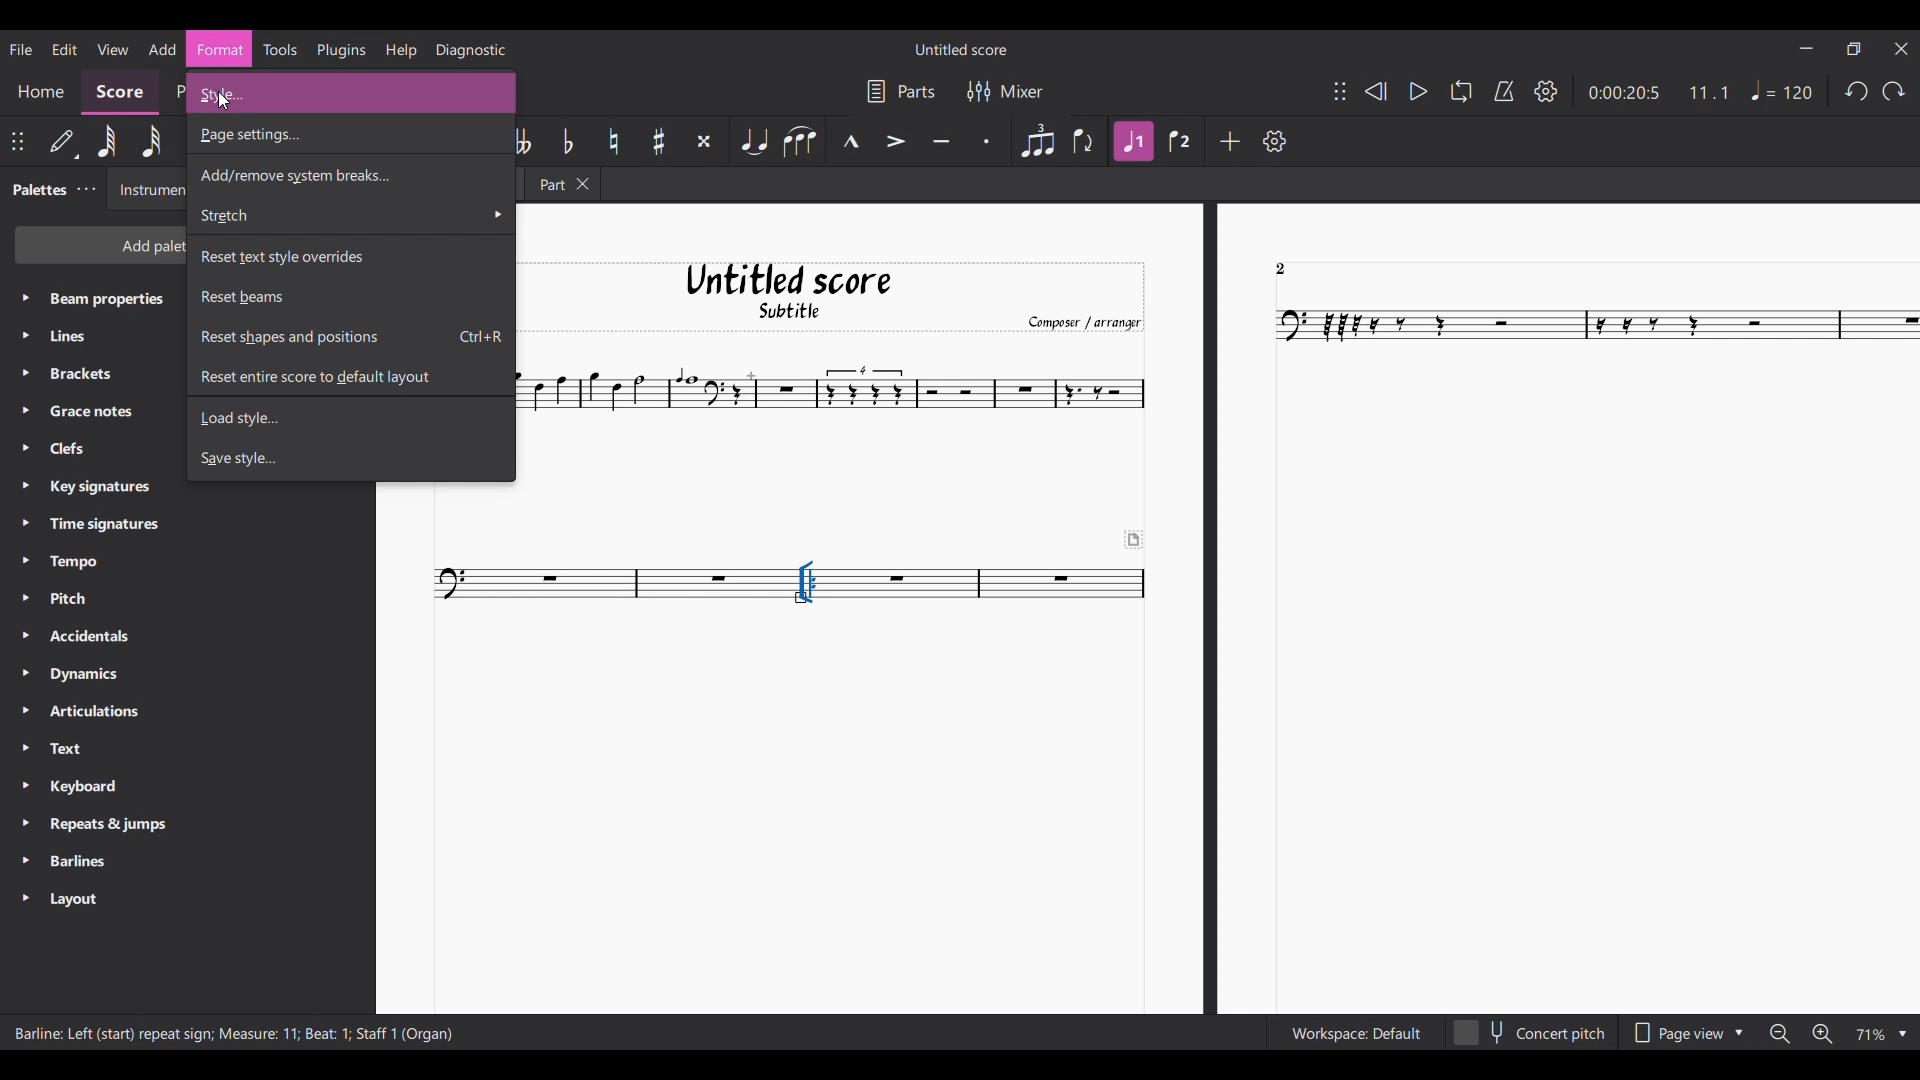 The width and height of the screenshot is (1920, 1080). I want to click on Change position of toolbar, so click(1340, 91).